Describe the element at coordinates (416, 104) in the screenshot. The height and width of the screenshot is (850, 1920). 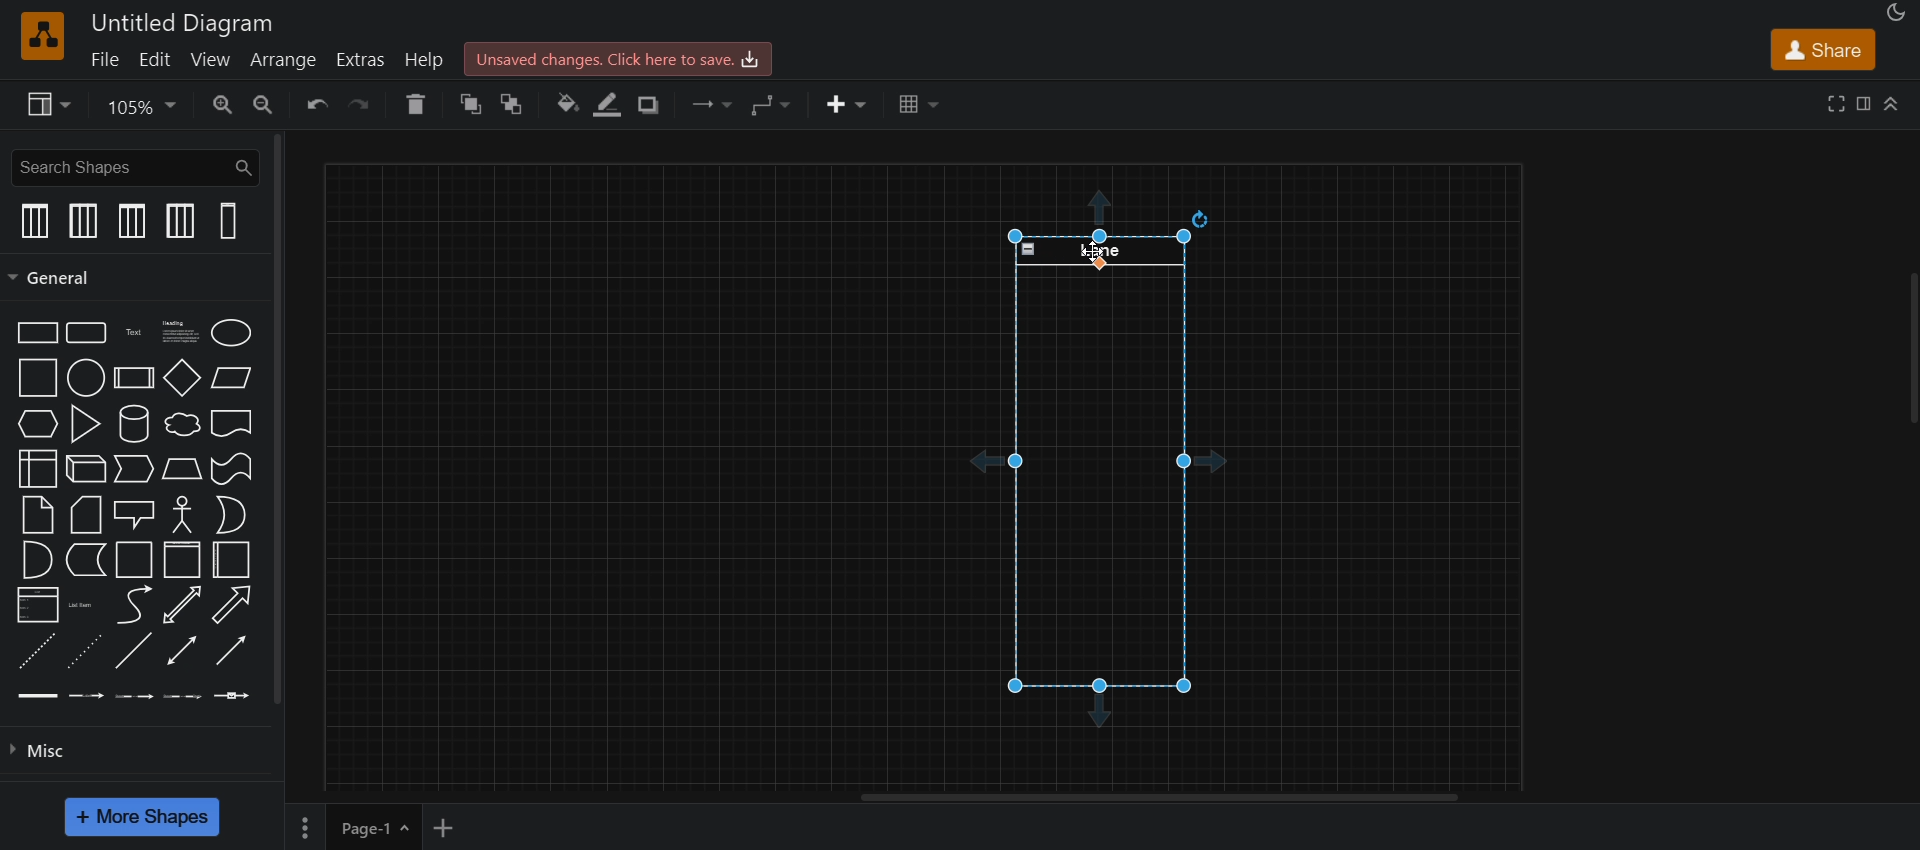
I see `delete` at that location.